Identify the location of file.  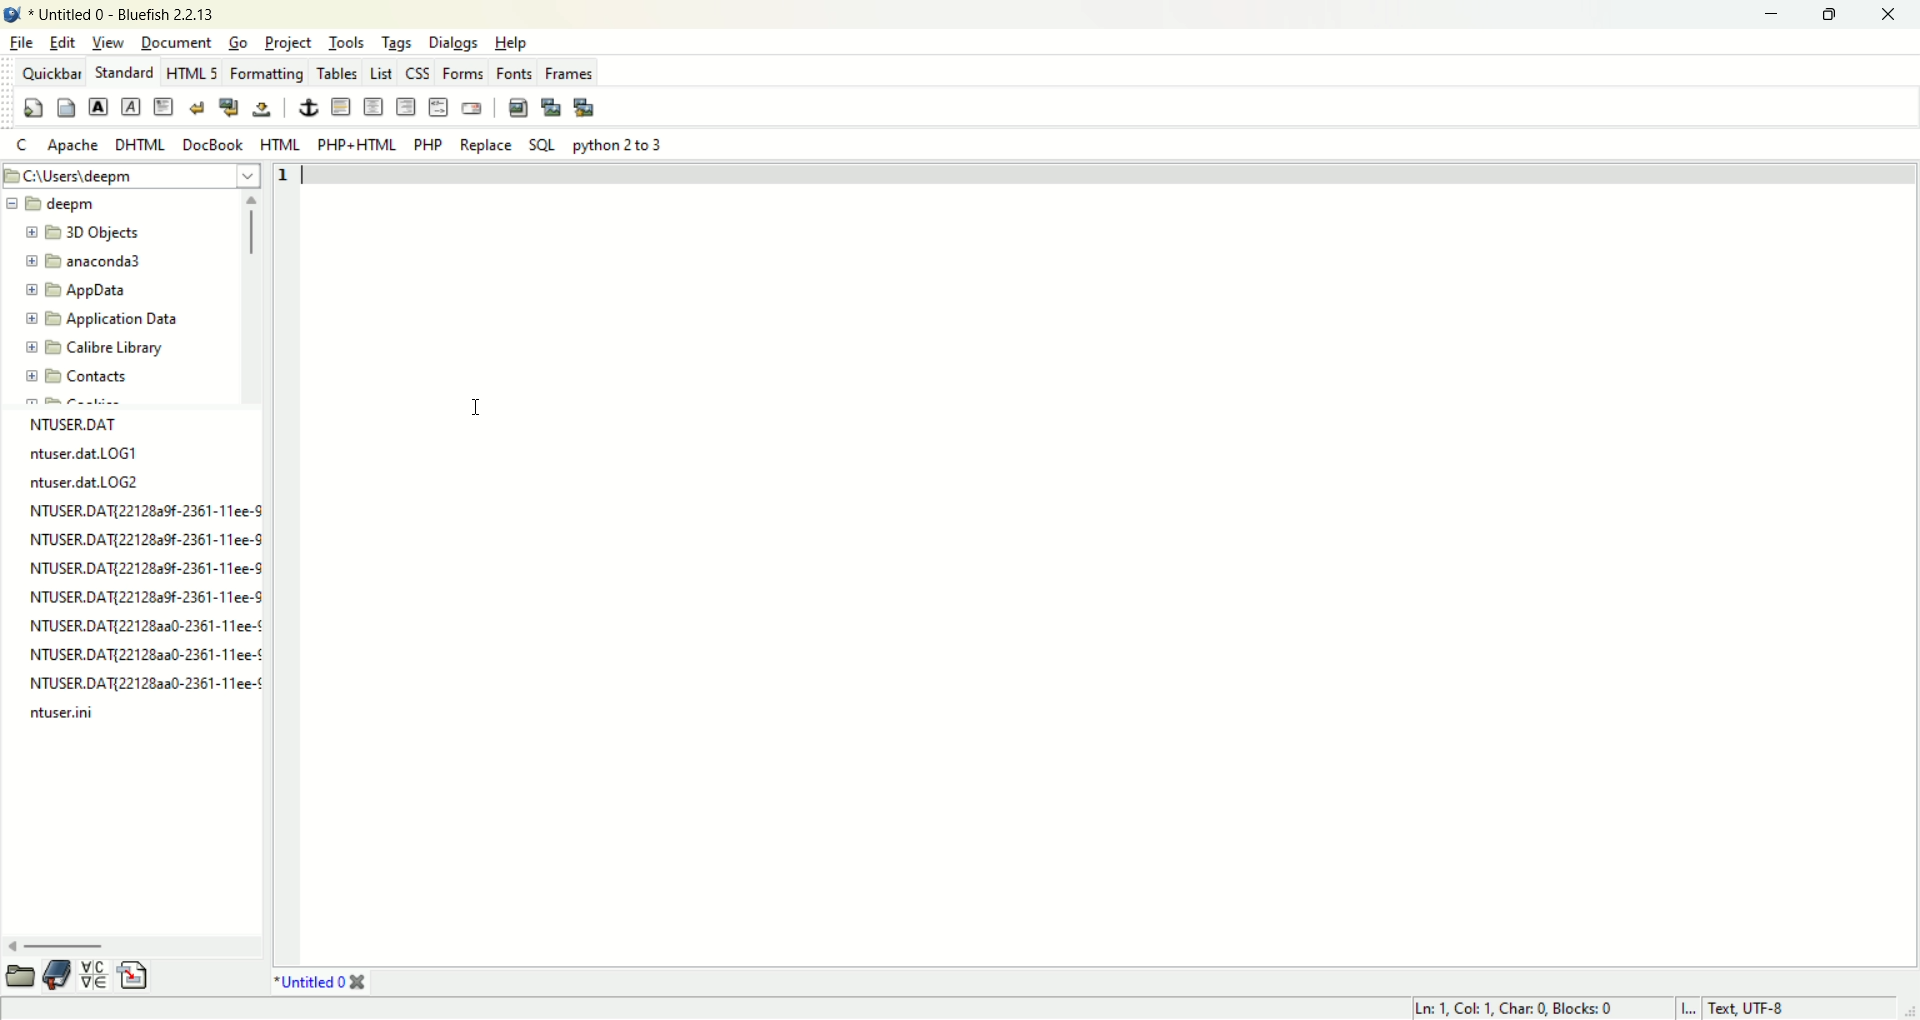
(23, 43).